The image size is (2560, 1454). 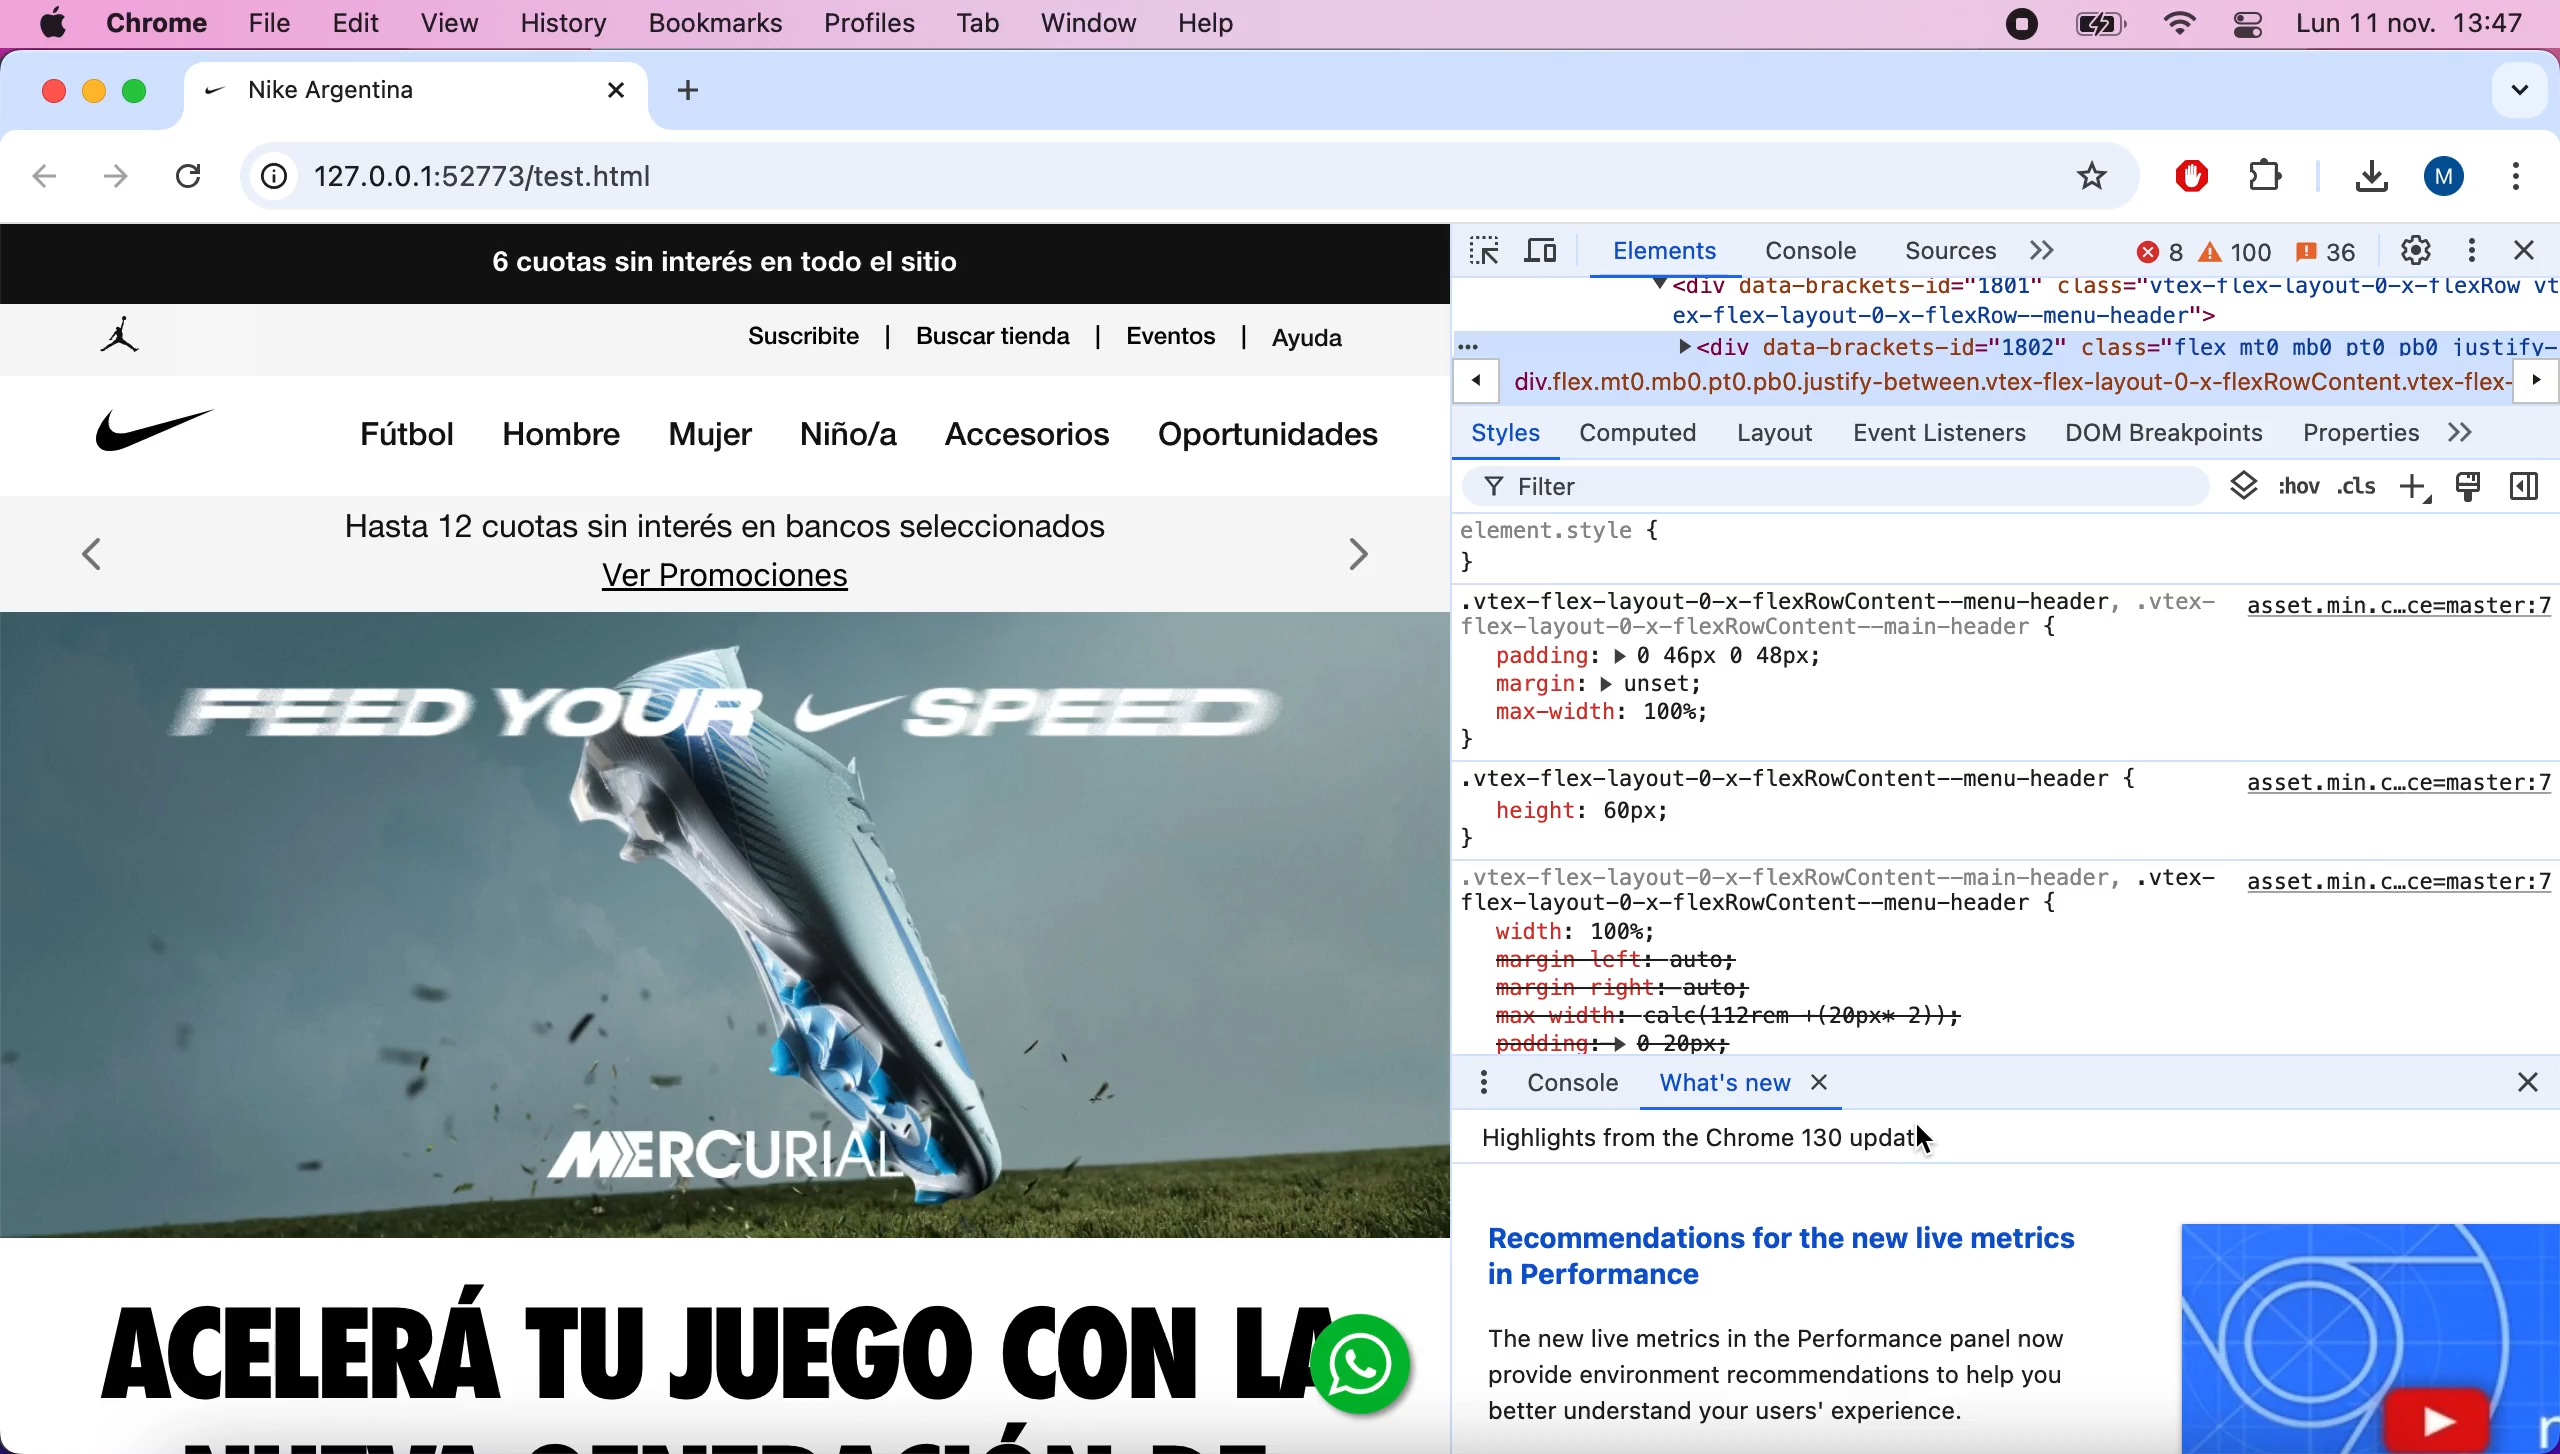 What do you see at coordinates (2531, 254) in the screenshot?
I see `close` at bounding box center [2531, 254].